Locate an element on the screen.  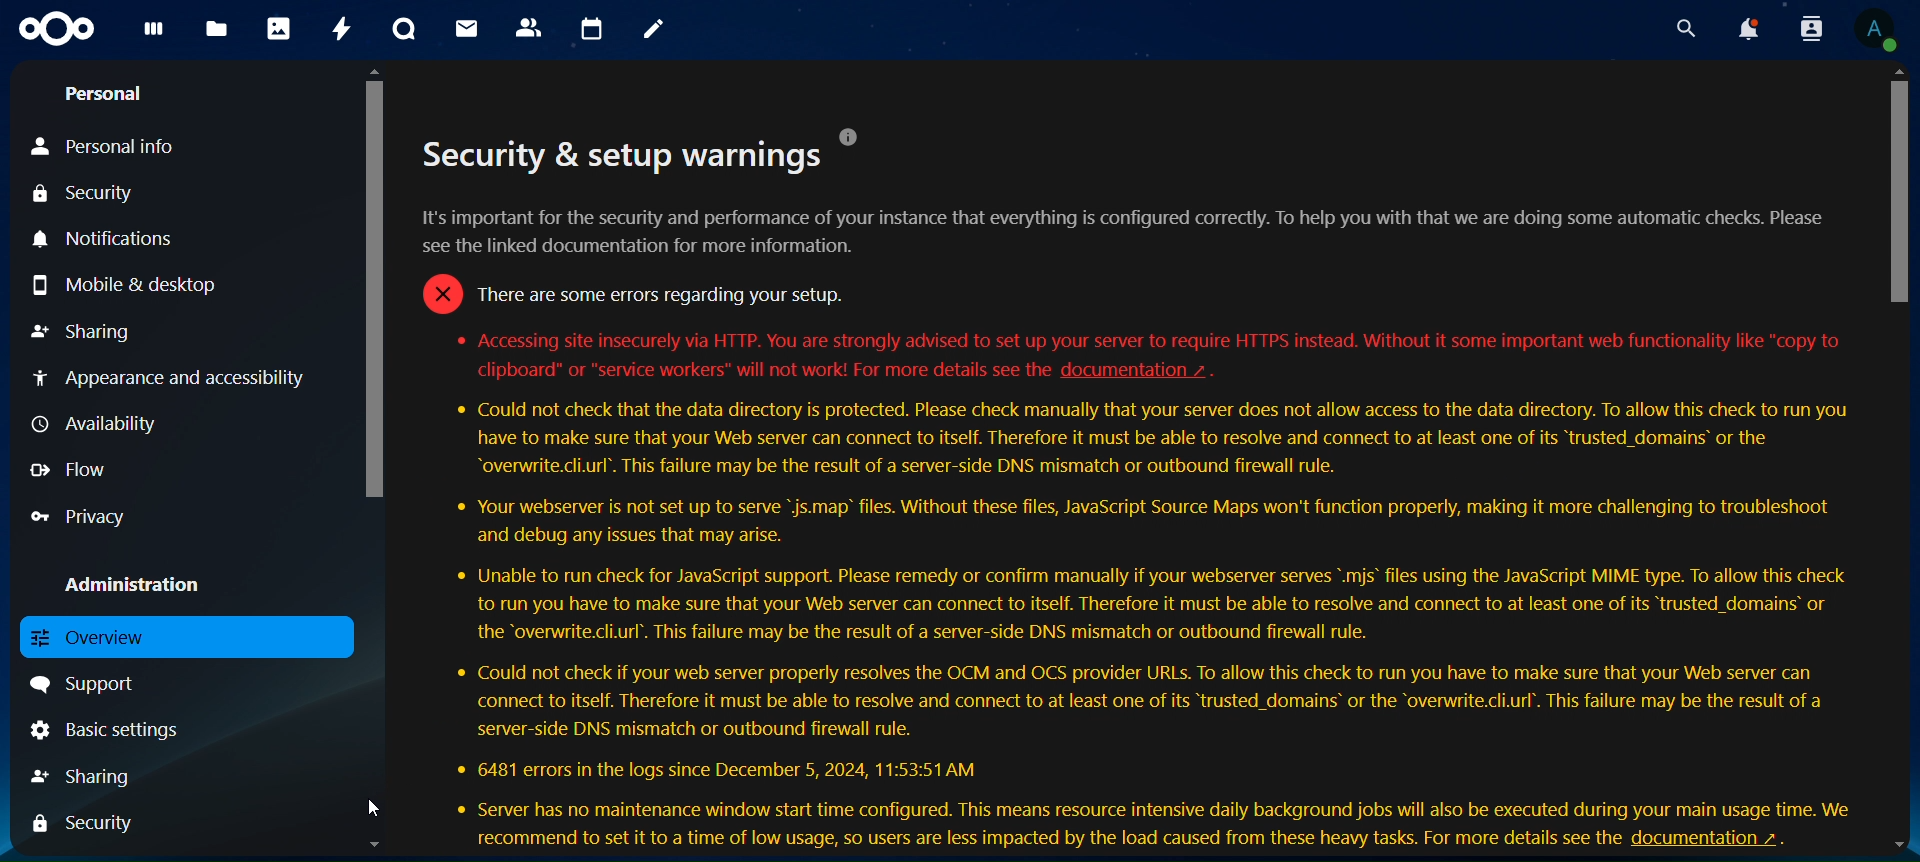
text is located at coordinates (614, 161).